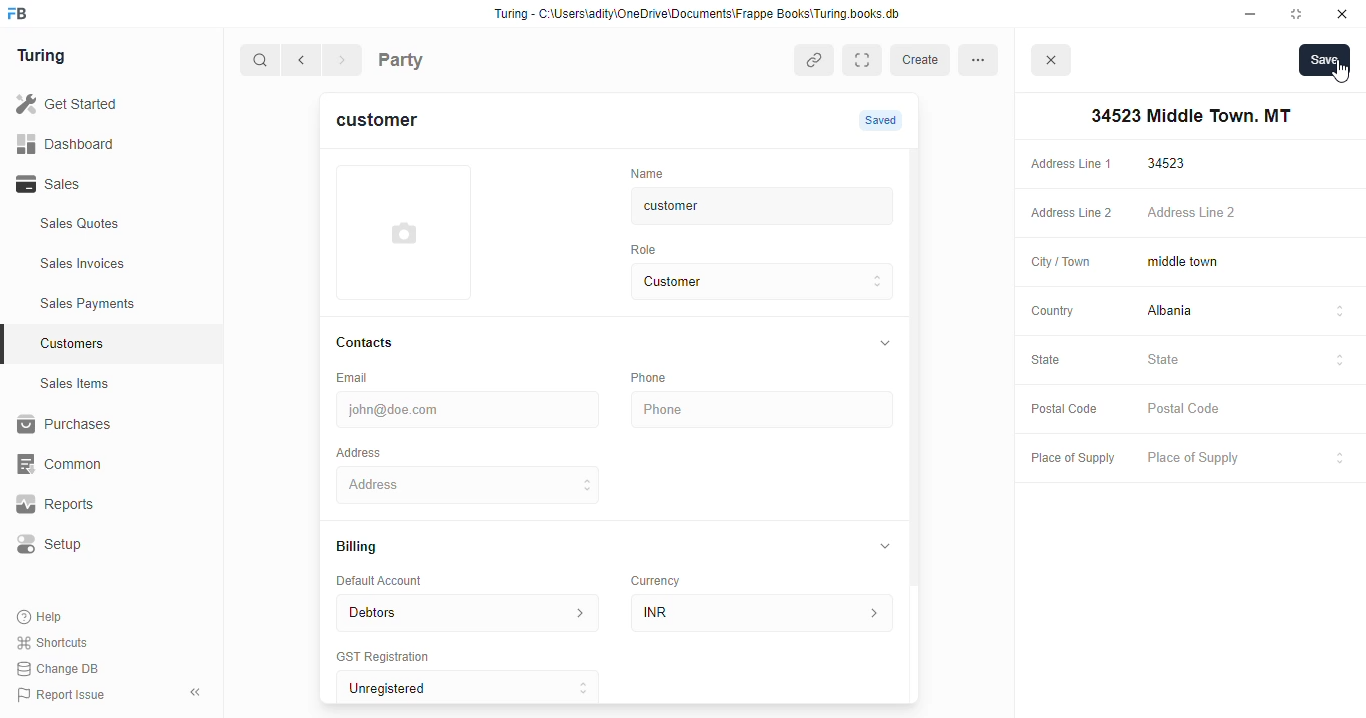  I want to click on create, so click(923, 60).